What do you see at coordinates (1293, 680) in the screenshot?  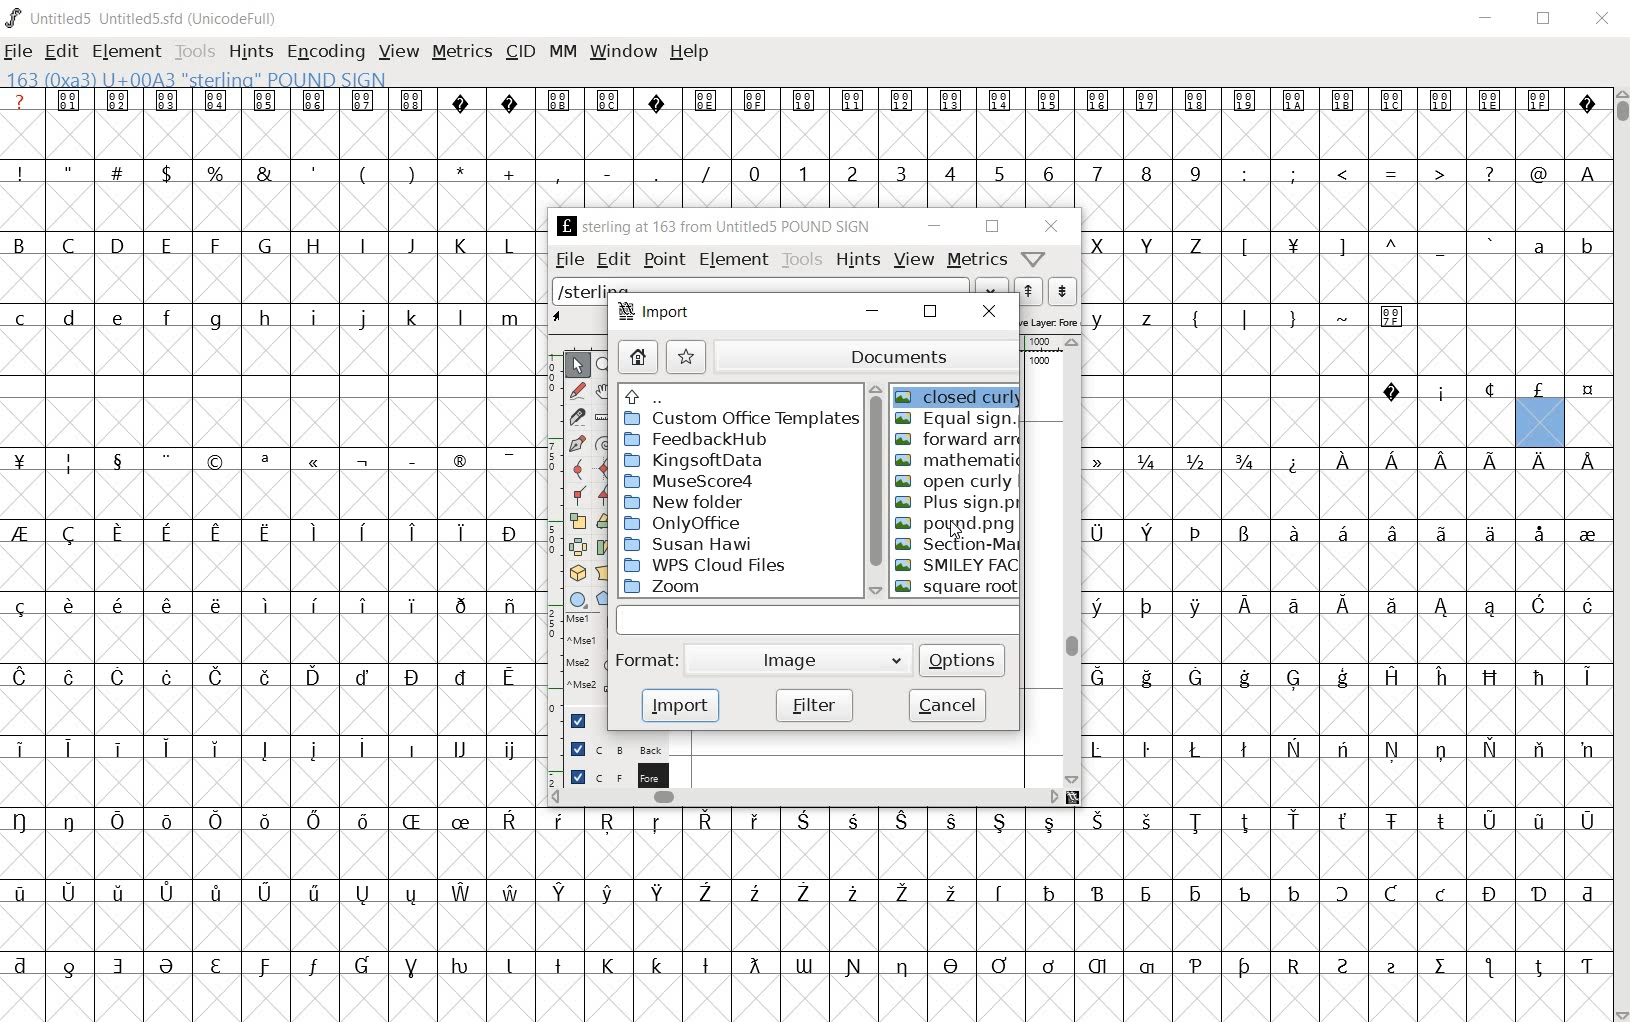 I see `Symbol` at bounding box center [1293, 680].